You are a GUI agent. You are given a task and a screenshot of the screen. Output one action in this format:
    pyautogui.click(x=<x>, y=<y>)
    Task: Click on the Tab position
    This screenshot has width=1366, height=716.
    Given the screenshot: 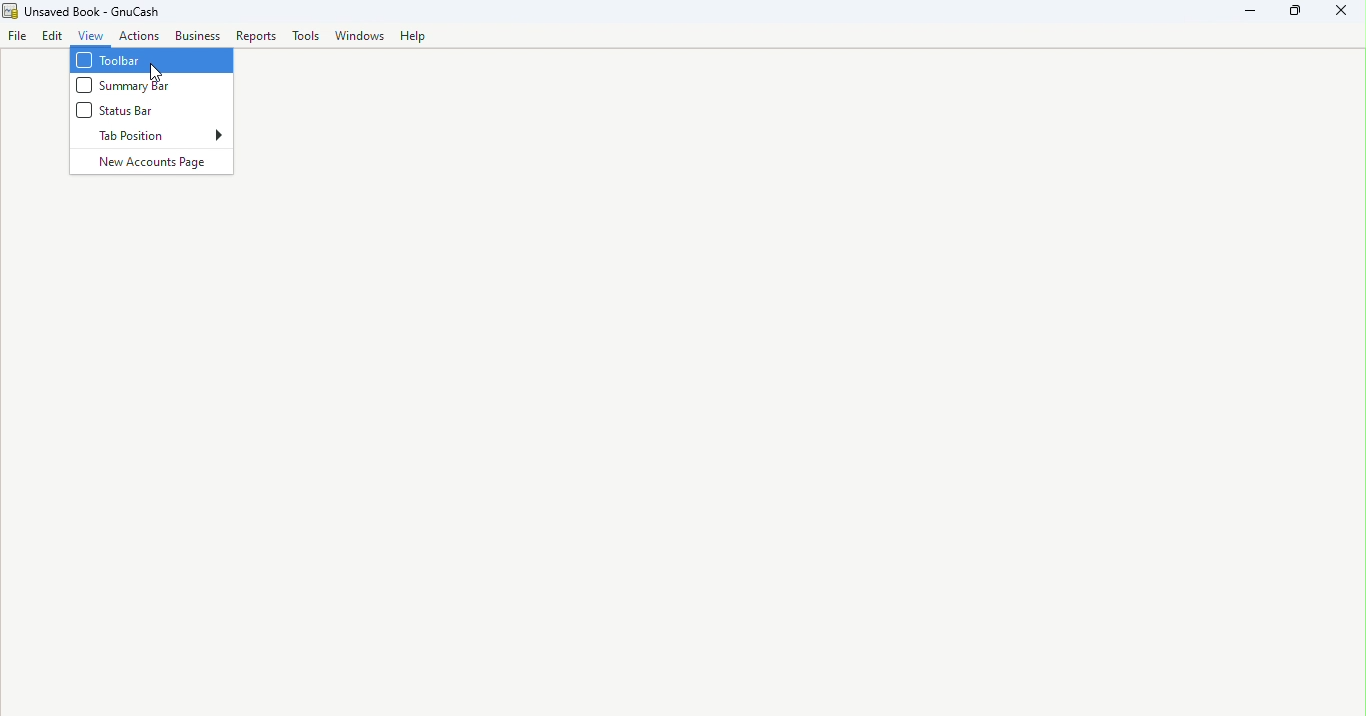 What is the action you would take?
    pyautogui.click(x=159, y=139)
    